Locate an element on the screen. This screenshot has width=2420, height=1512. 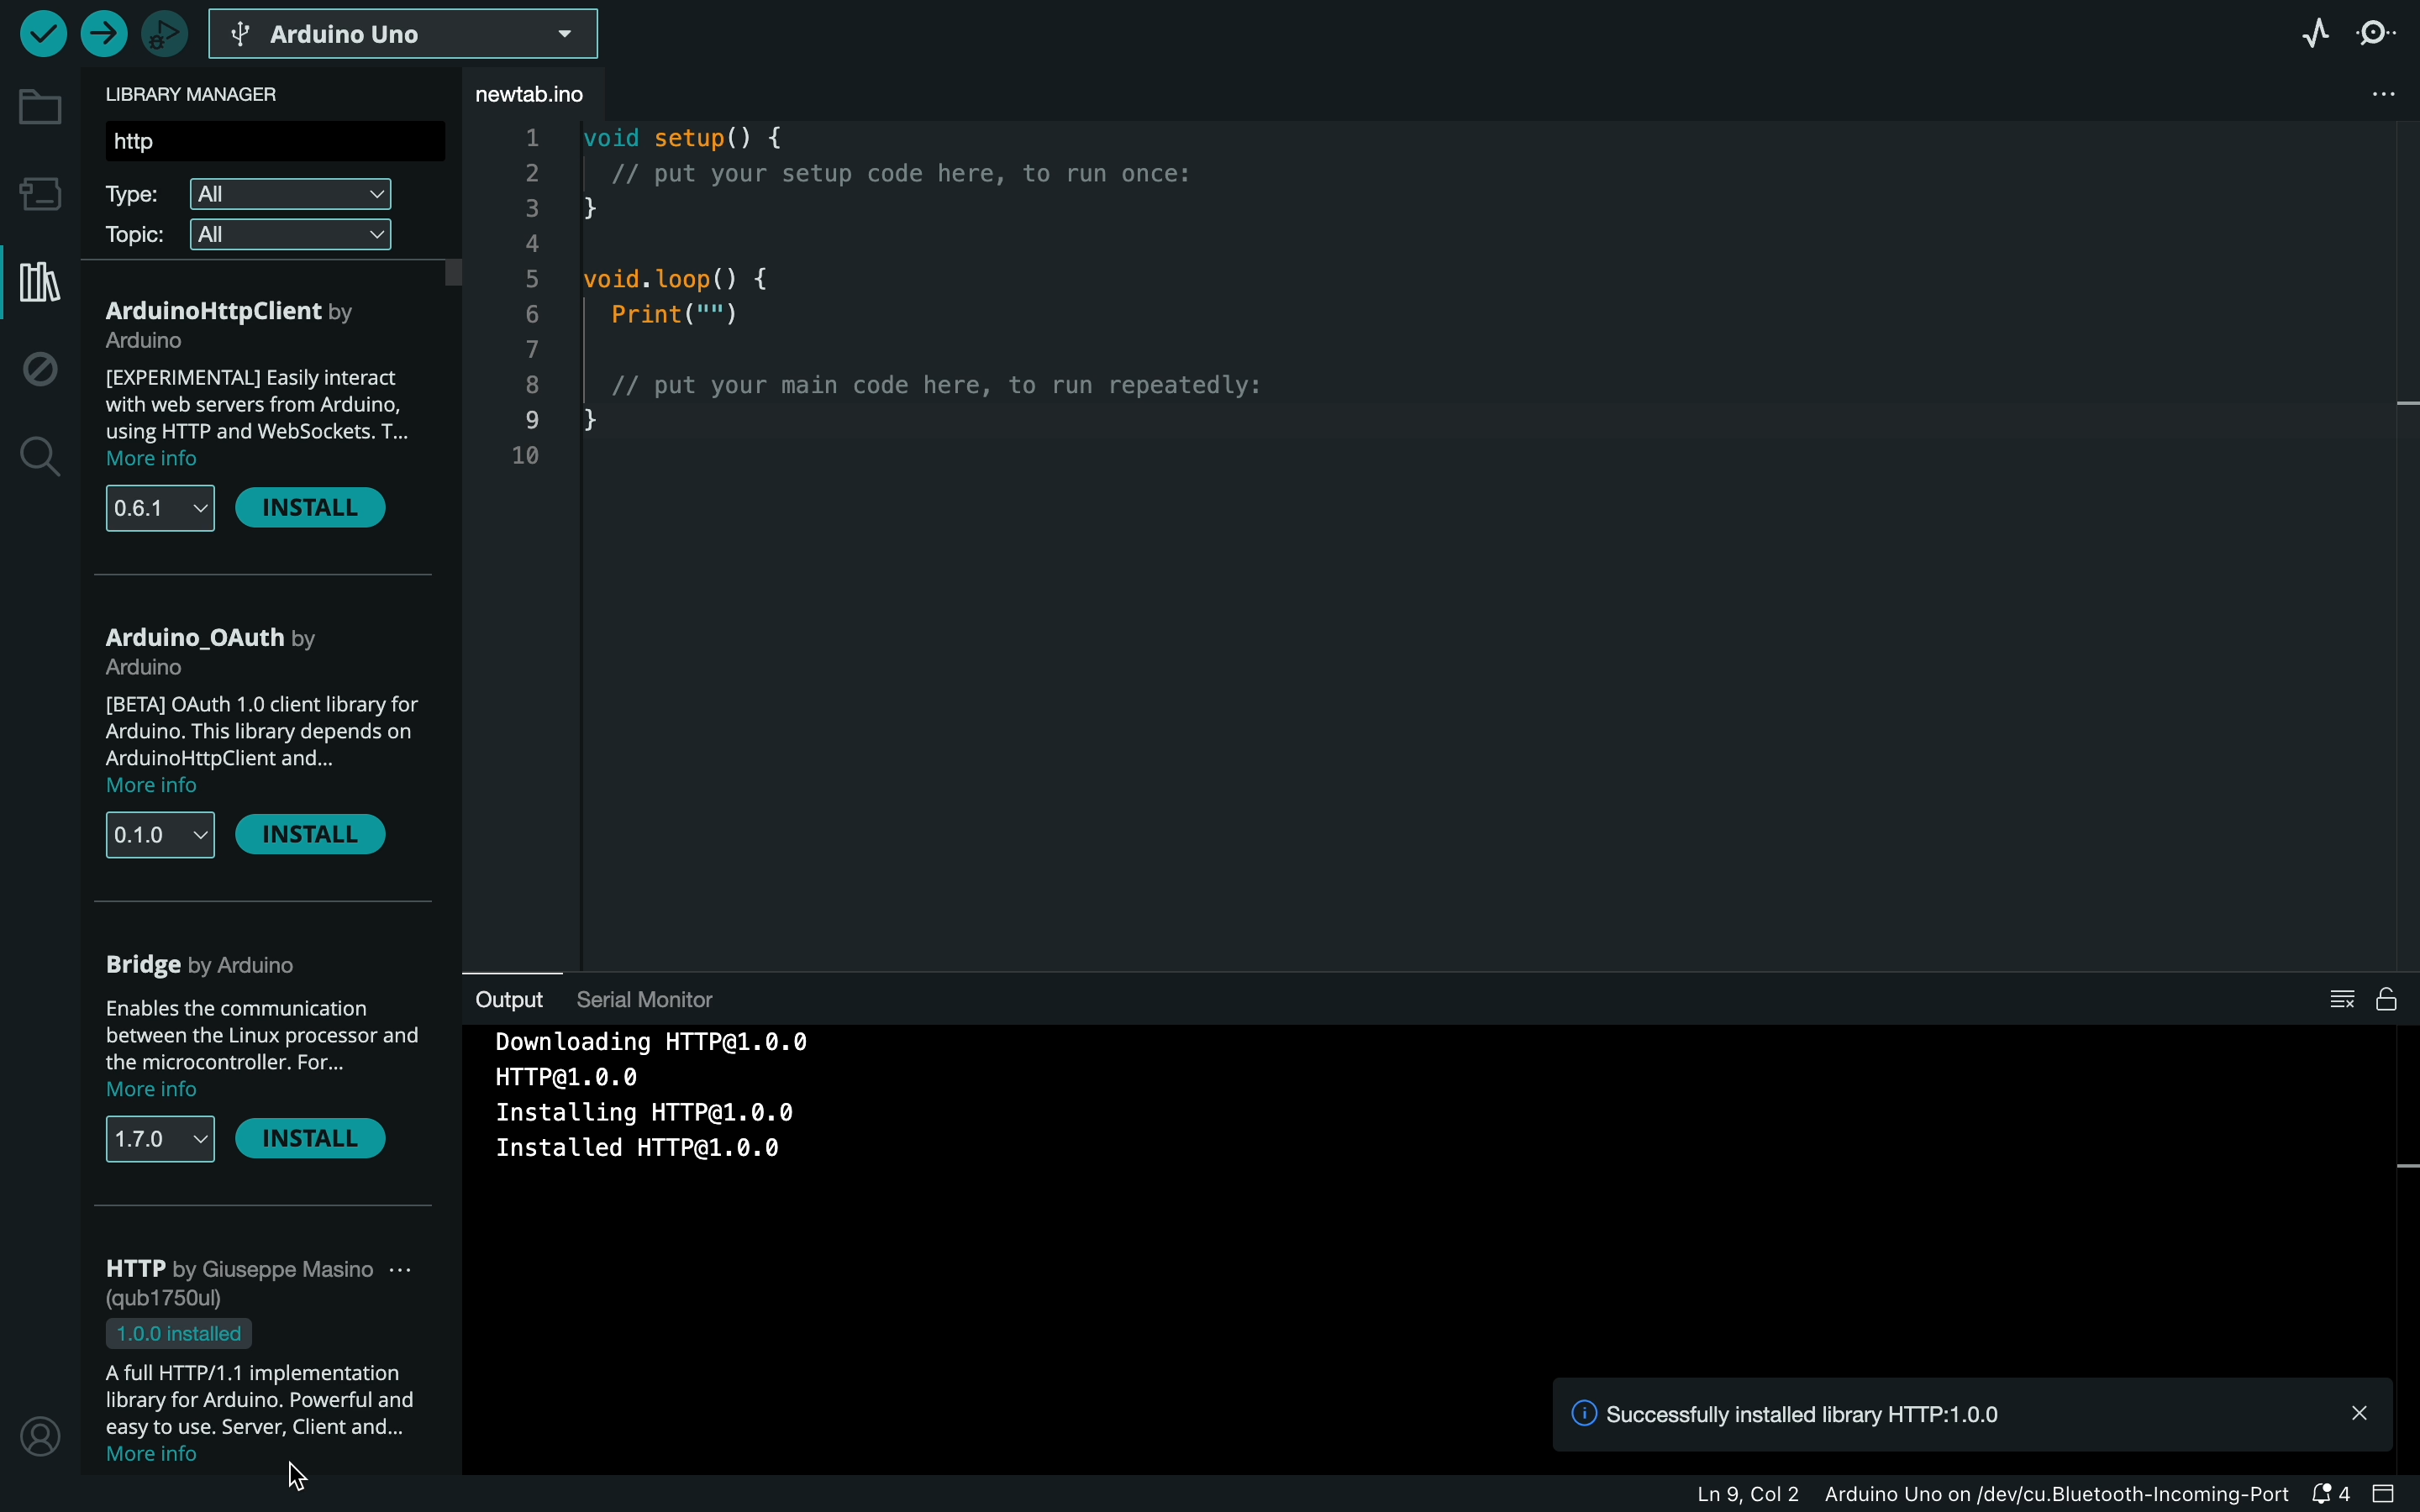
versions is located at coordinates (155, 829).